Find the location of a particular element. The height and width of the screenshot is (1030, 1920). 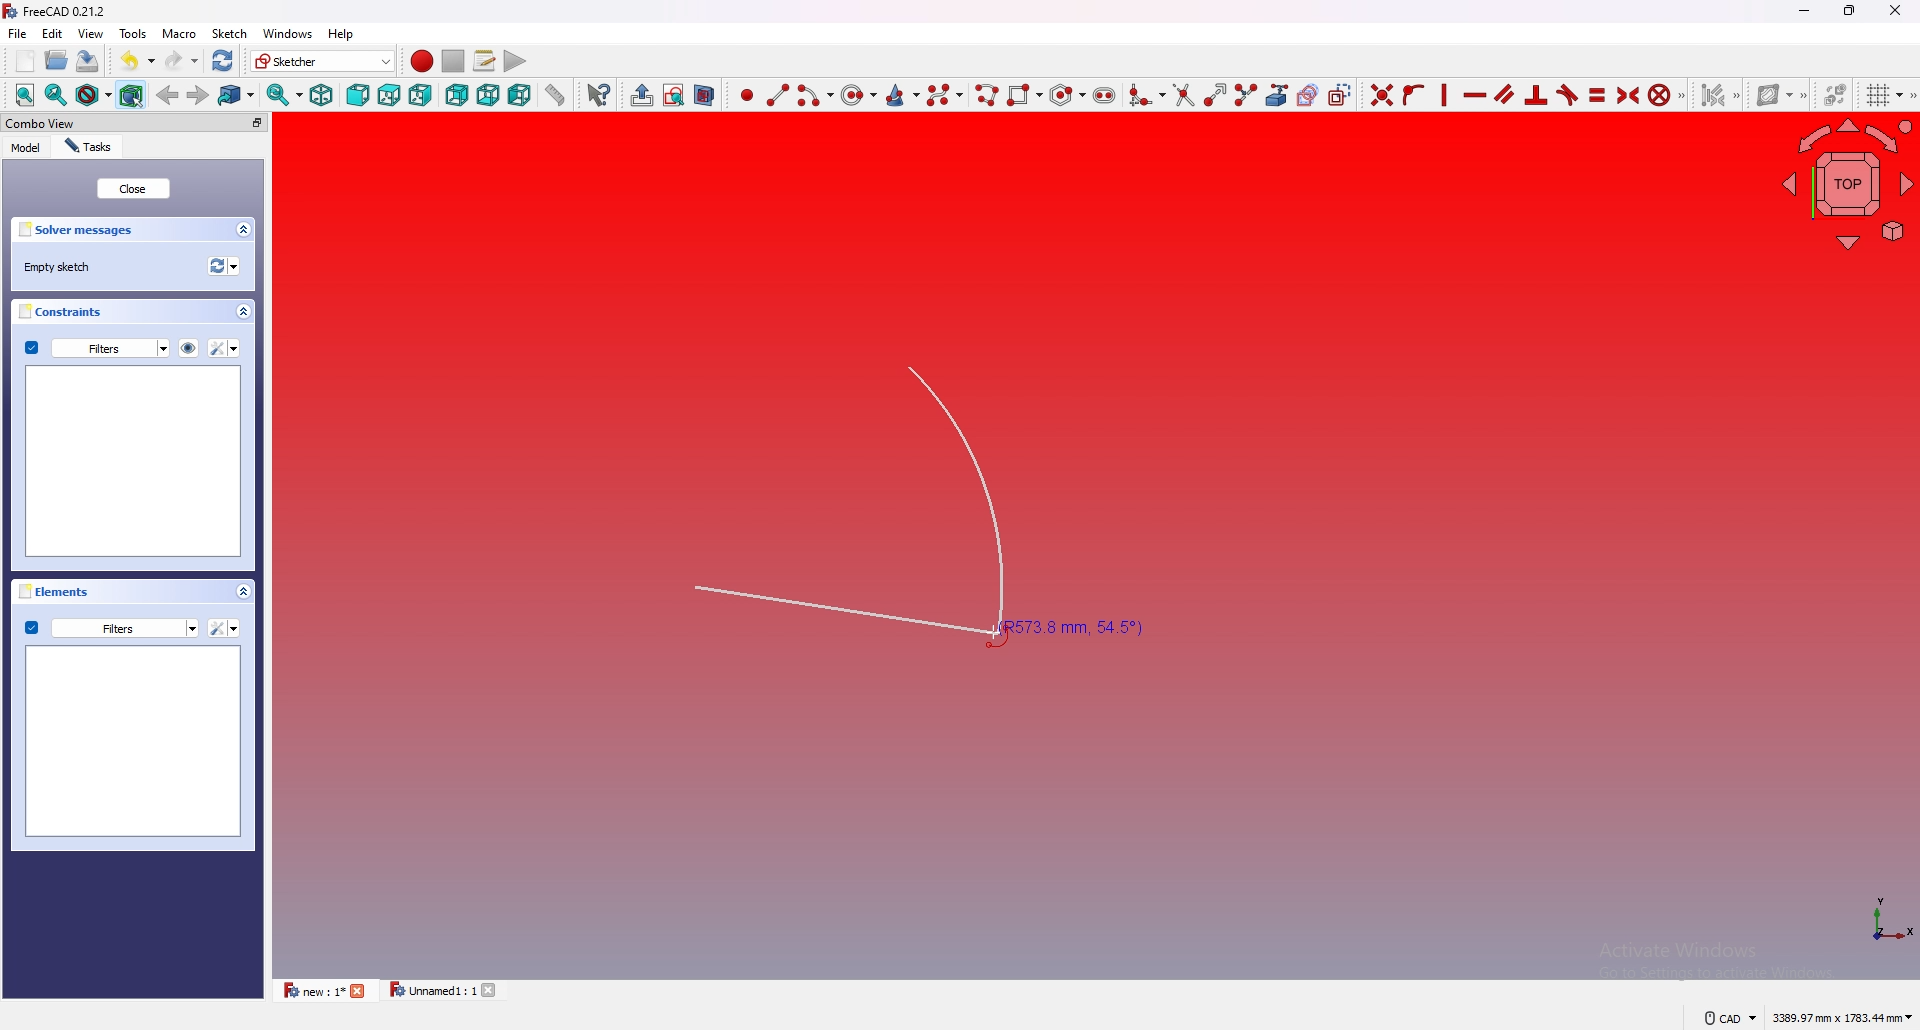

solver messages is located at coordinates (84, 230).